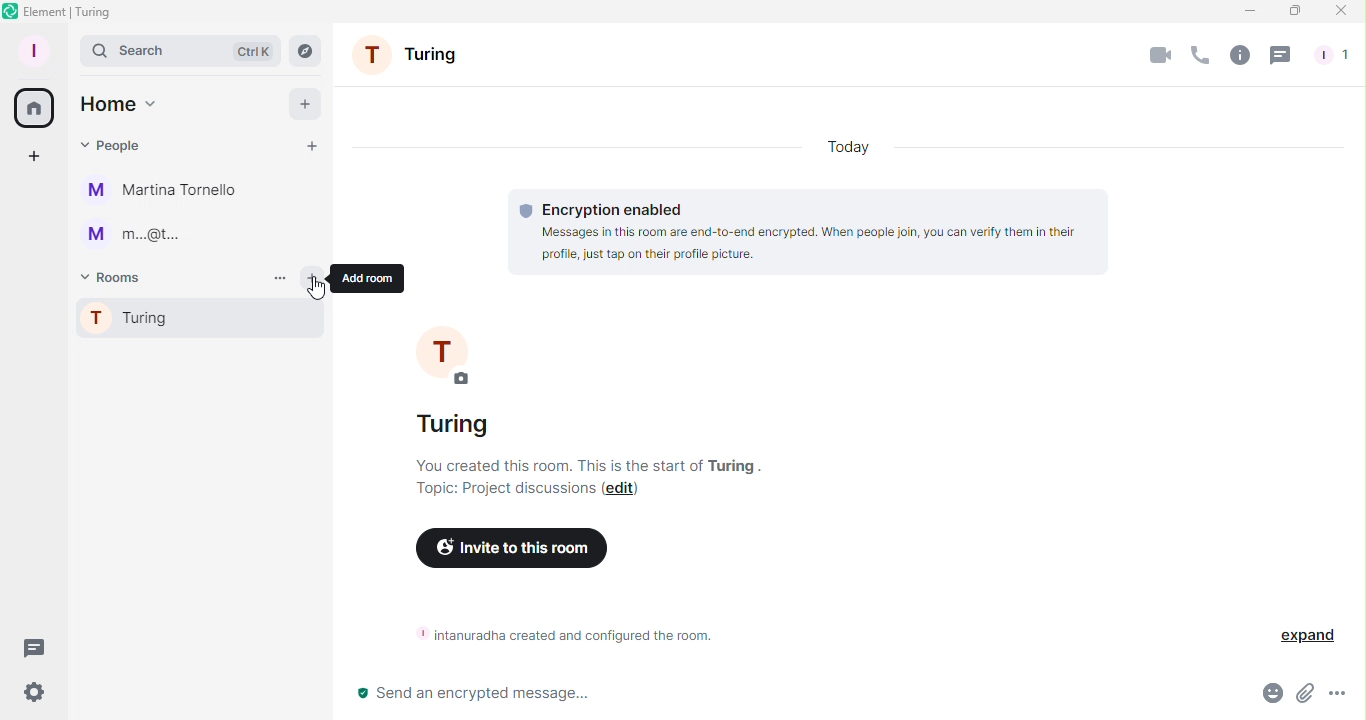 This screenshot has height=720, width=1366. I want to click on Minimize, so click(1245, 11).